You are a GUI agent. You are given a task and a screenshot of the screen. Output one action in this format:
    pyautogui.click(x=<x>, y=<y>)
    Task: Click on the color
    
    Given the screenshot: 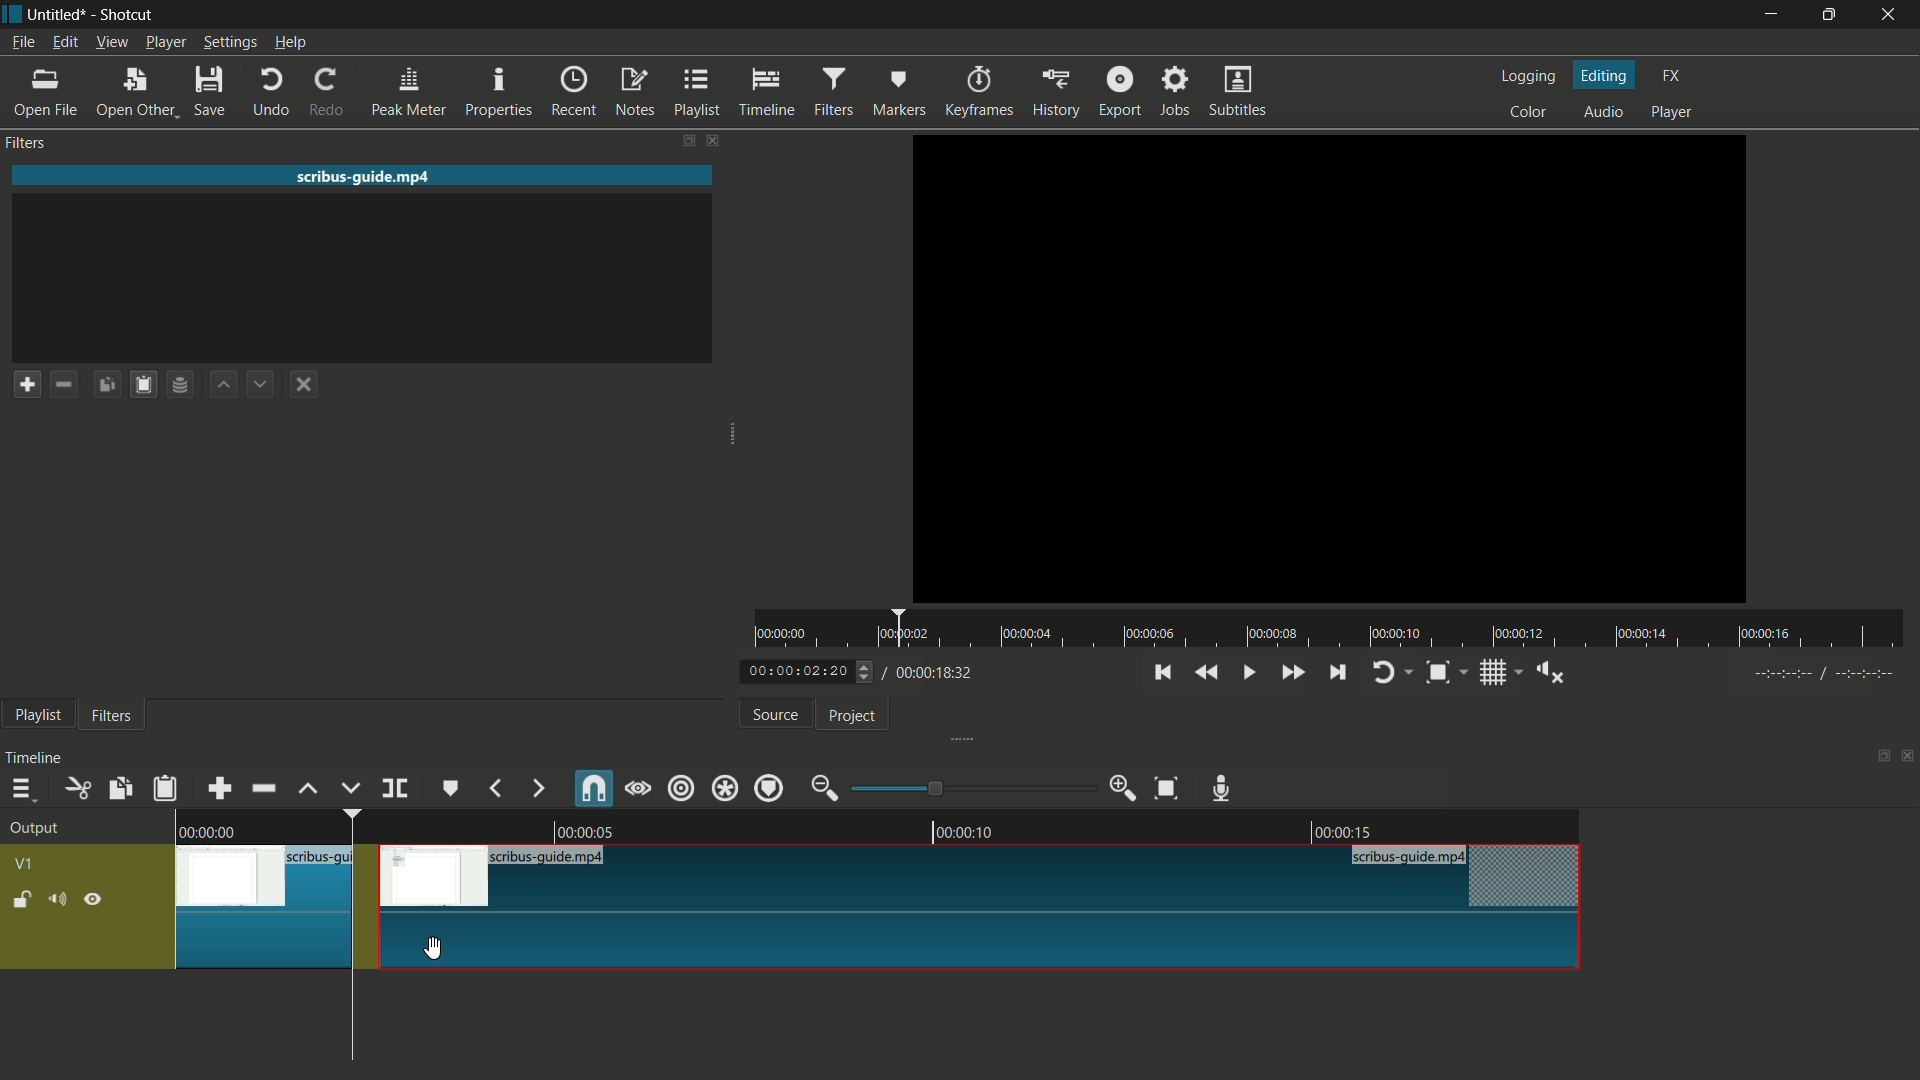 What is the action you would take?
    pyautogui.click(x=1528, y=110)
    